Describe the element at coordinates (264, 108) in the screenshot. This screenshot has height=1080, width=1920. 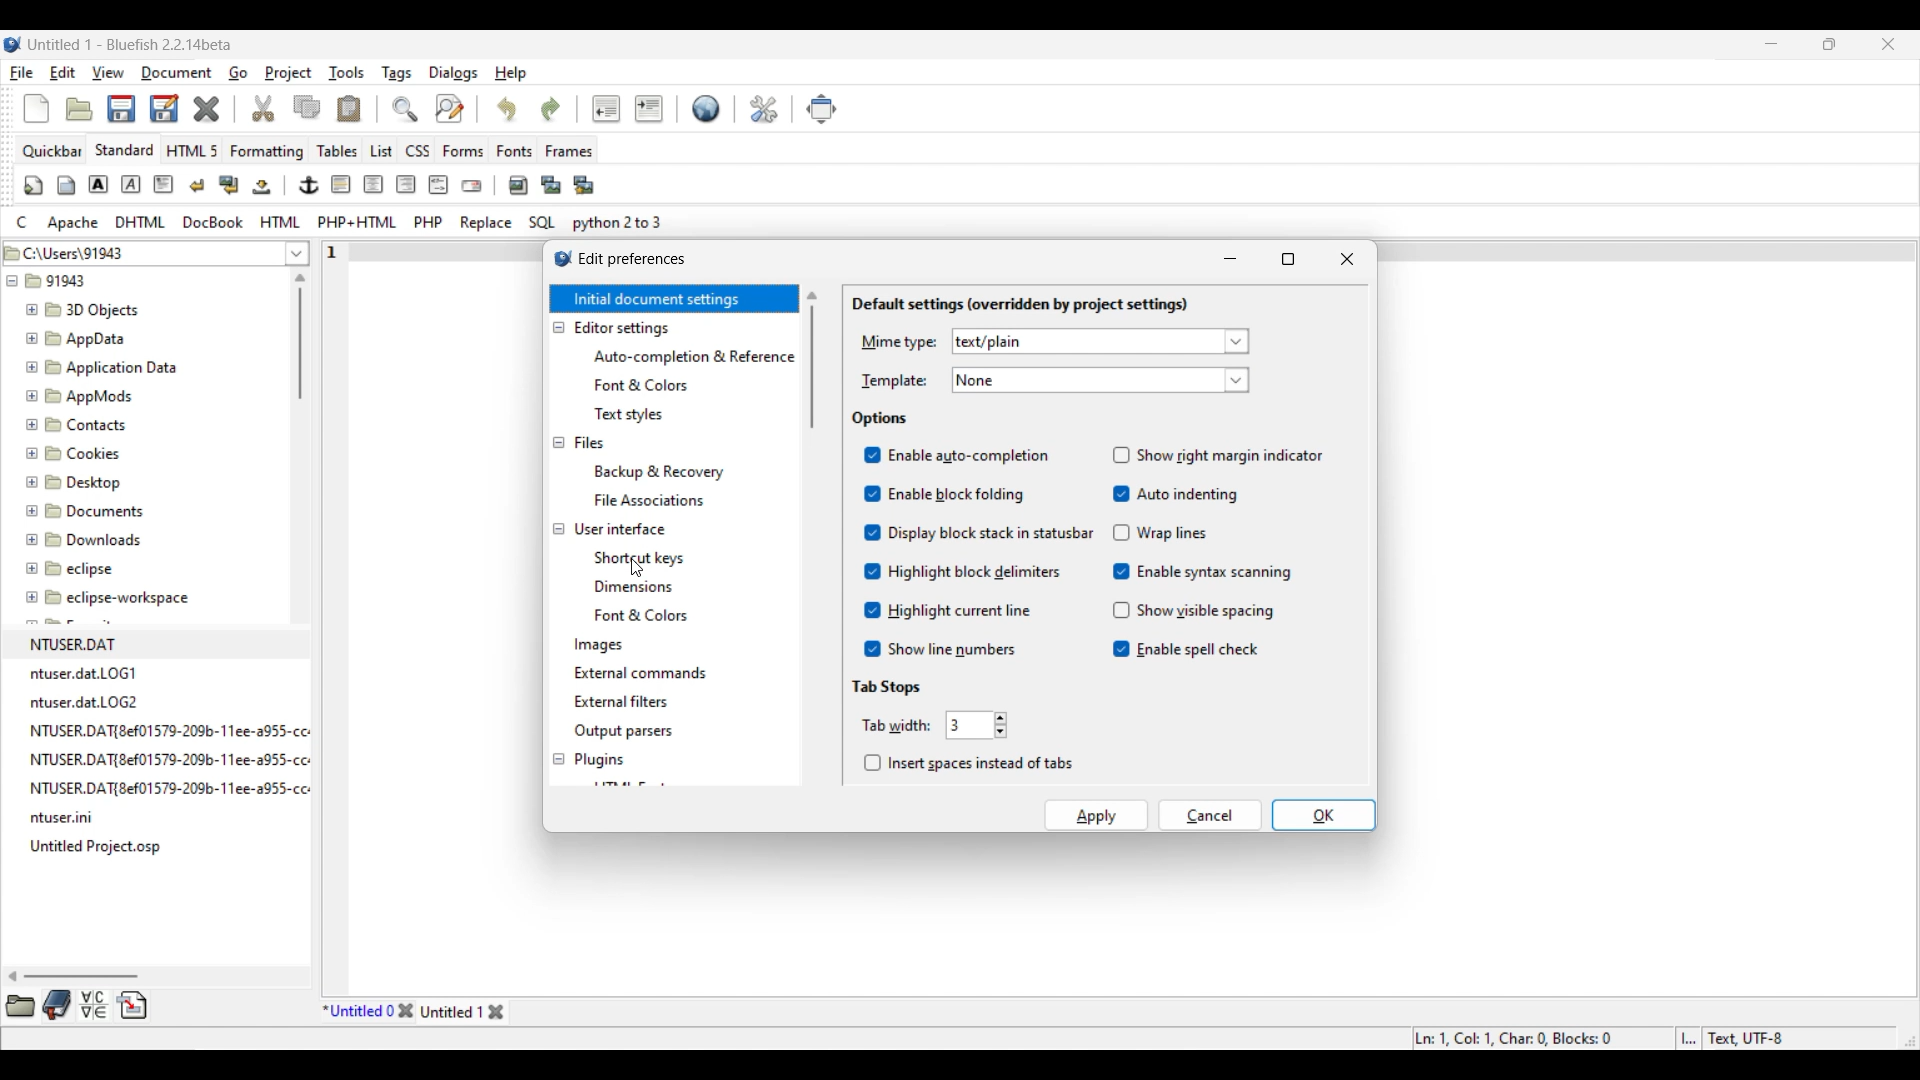
I see `Cut` at that location.